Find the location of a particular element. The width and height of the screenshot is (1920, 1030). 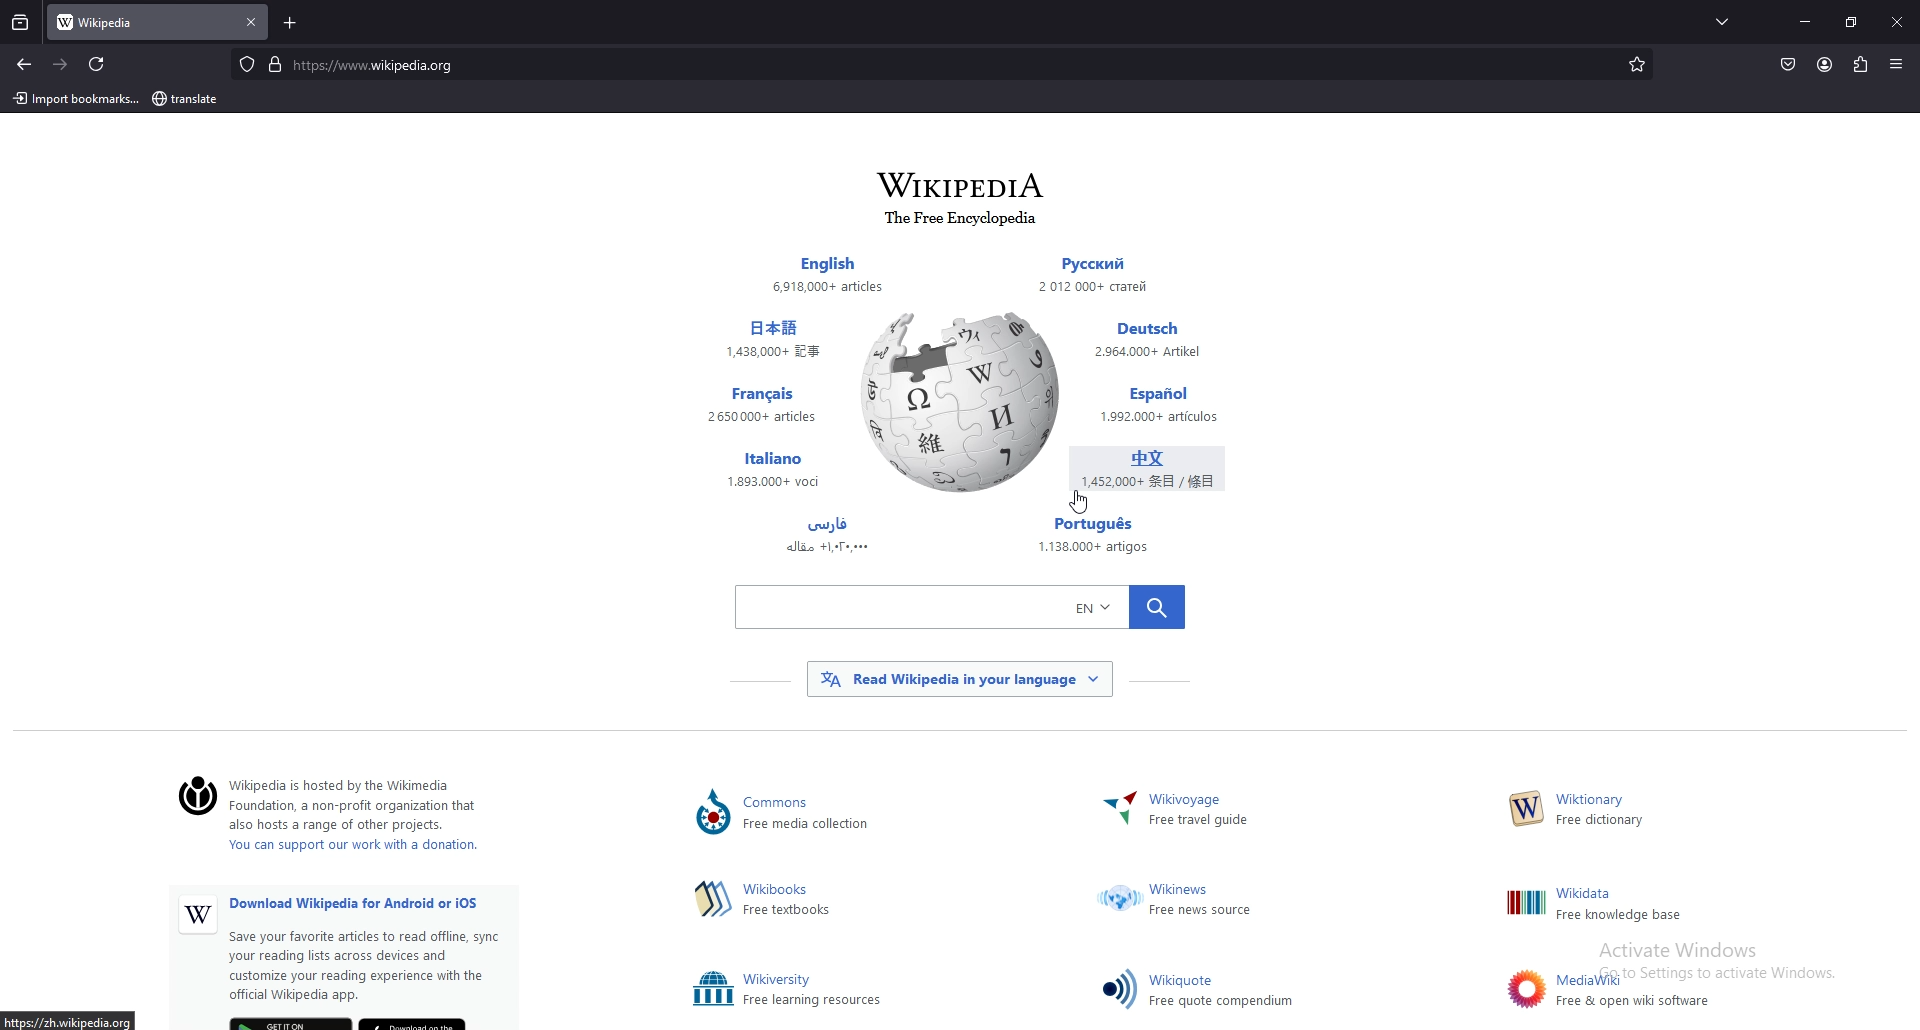

 is located at coordinates (762, 340).